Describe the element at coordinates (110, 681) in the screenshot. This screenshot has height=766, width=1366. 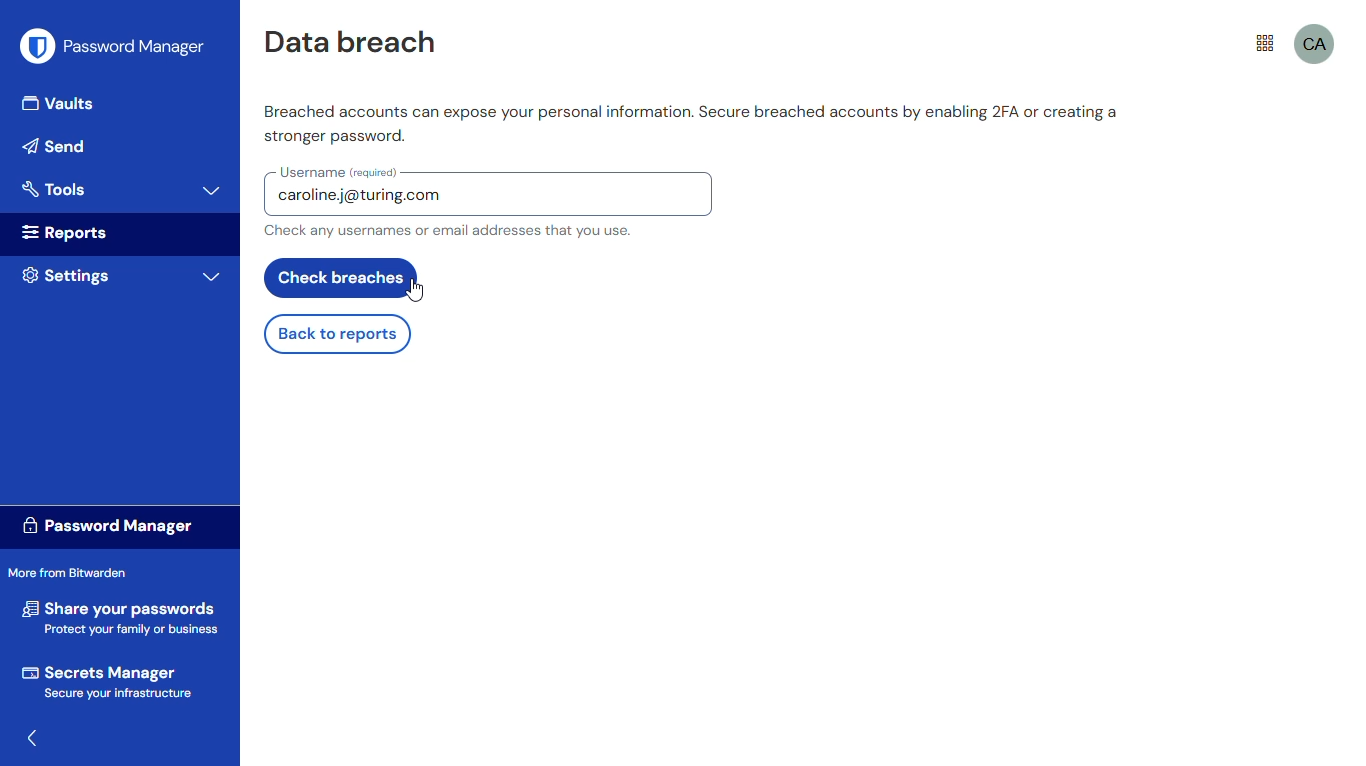
I see `secrets manager secure your infrastucture` at that location.